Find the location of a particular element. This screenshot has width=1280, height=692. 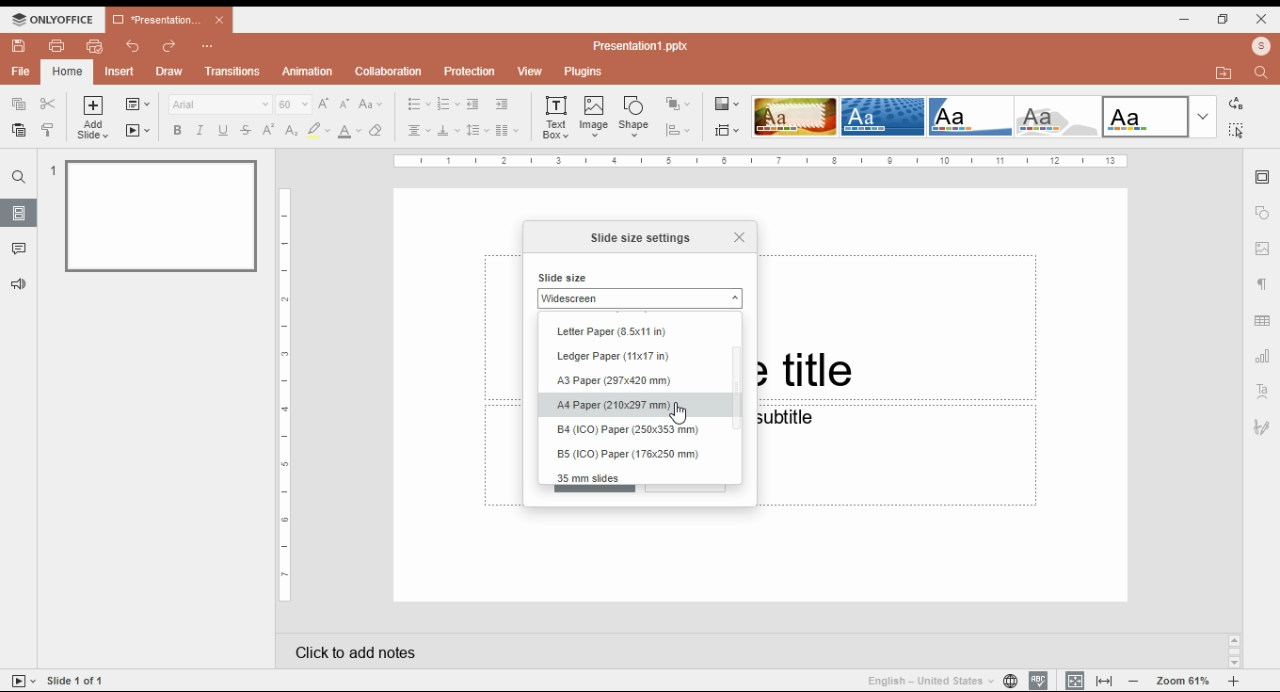

decrement font size is located at coordinates (345, 103).